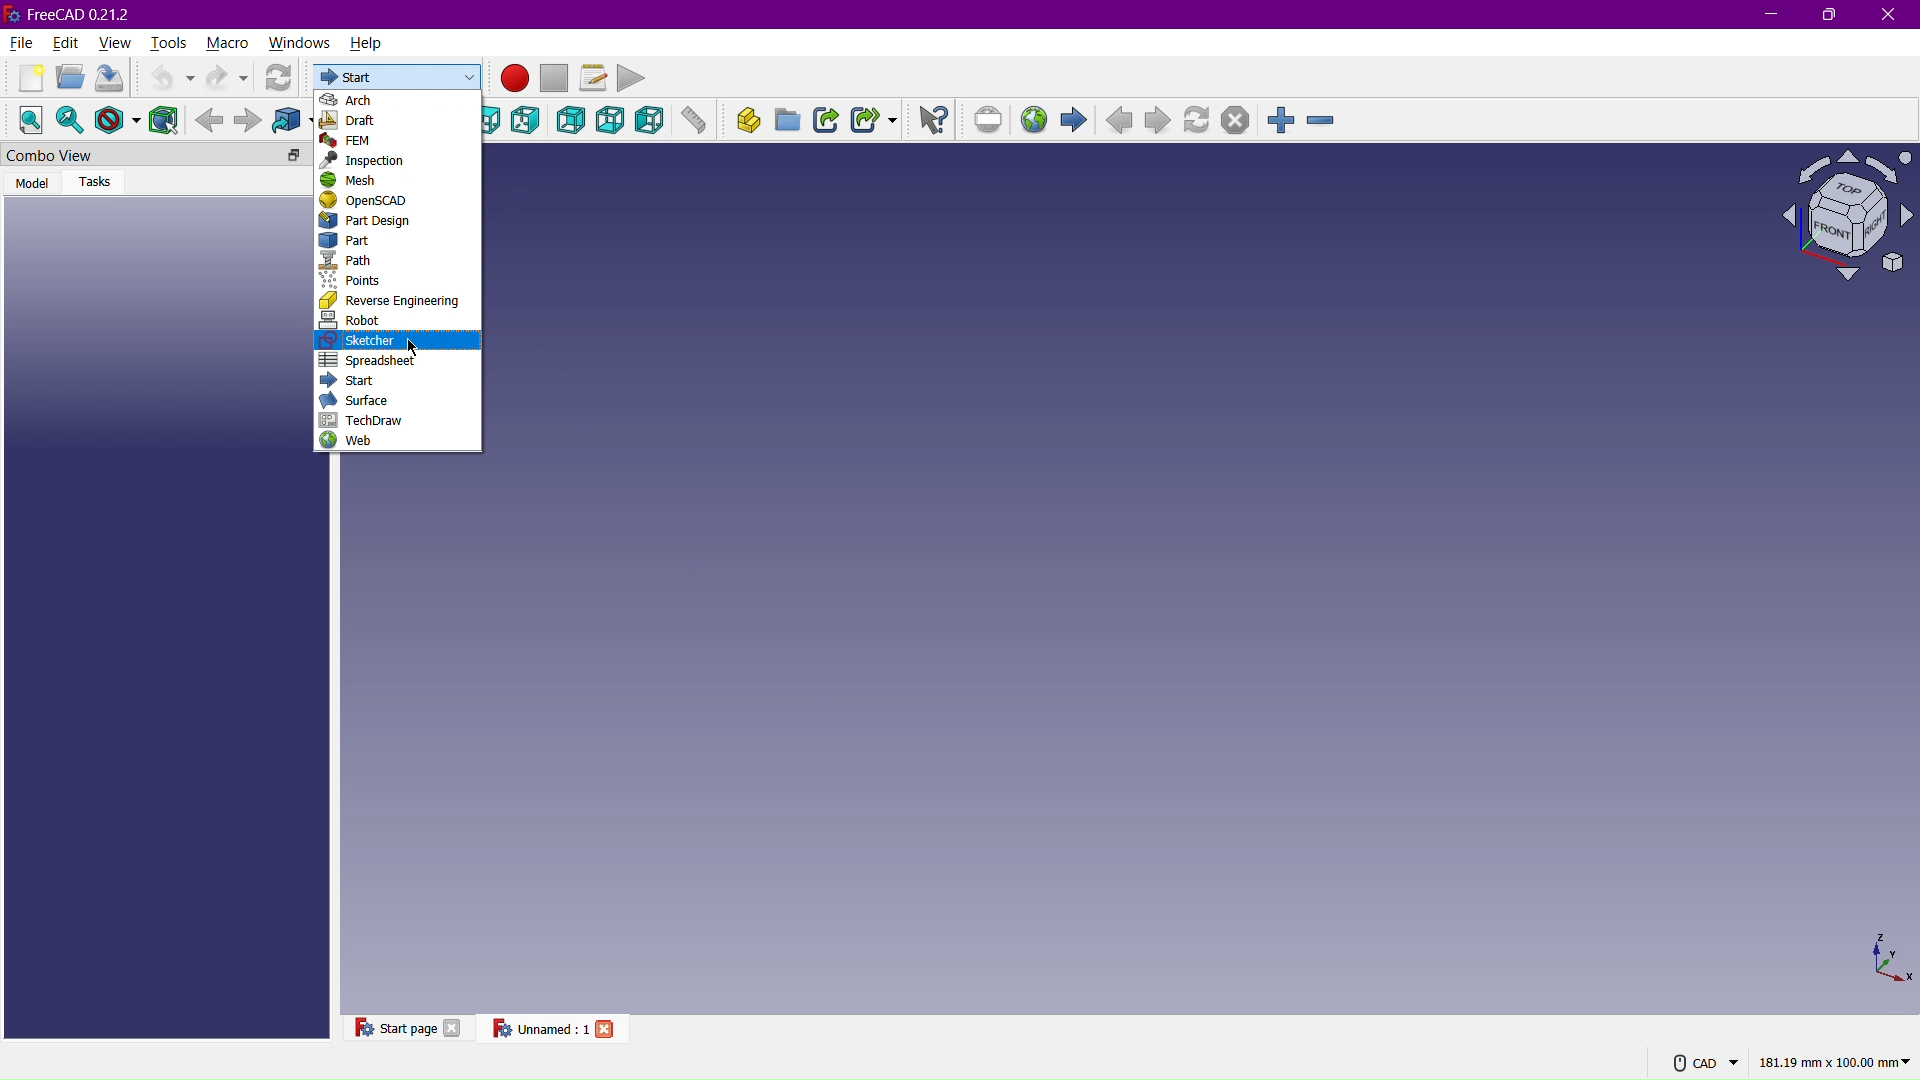 This screenshot has width=1920, height=1080. I want to click on Bounding Box, so click(164, 118).